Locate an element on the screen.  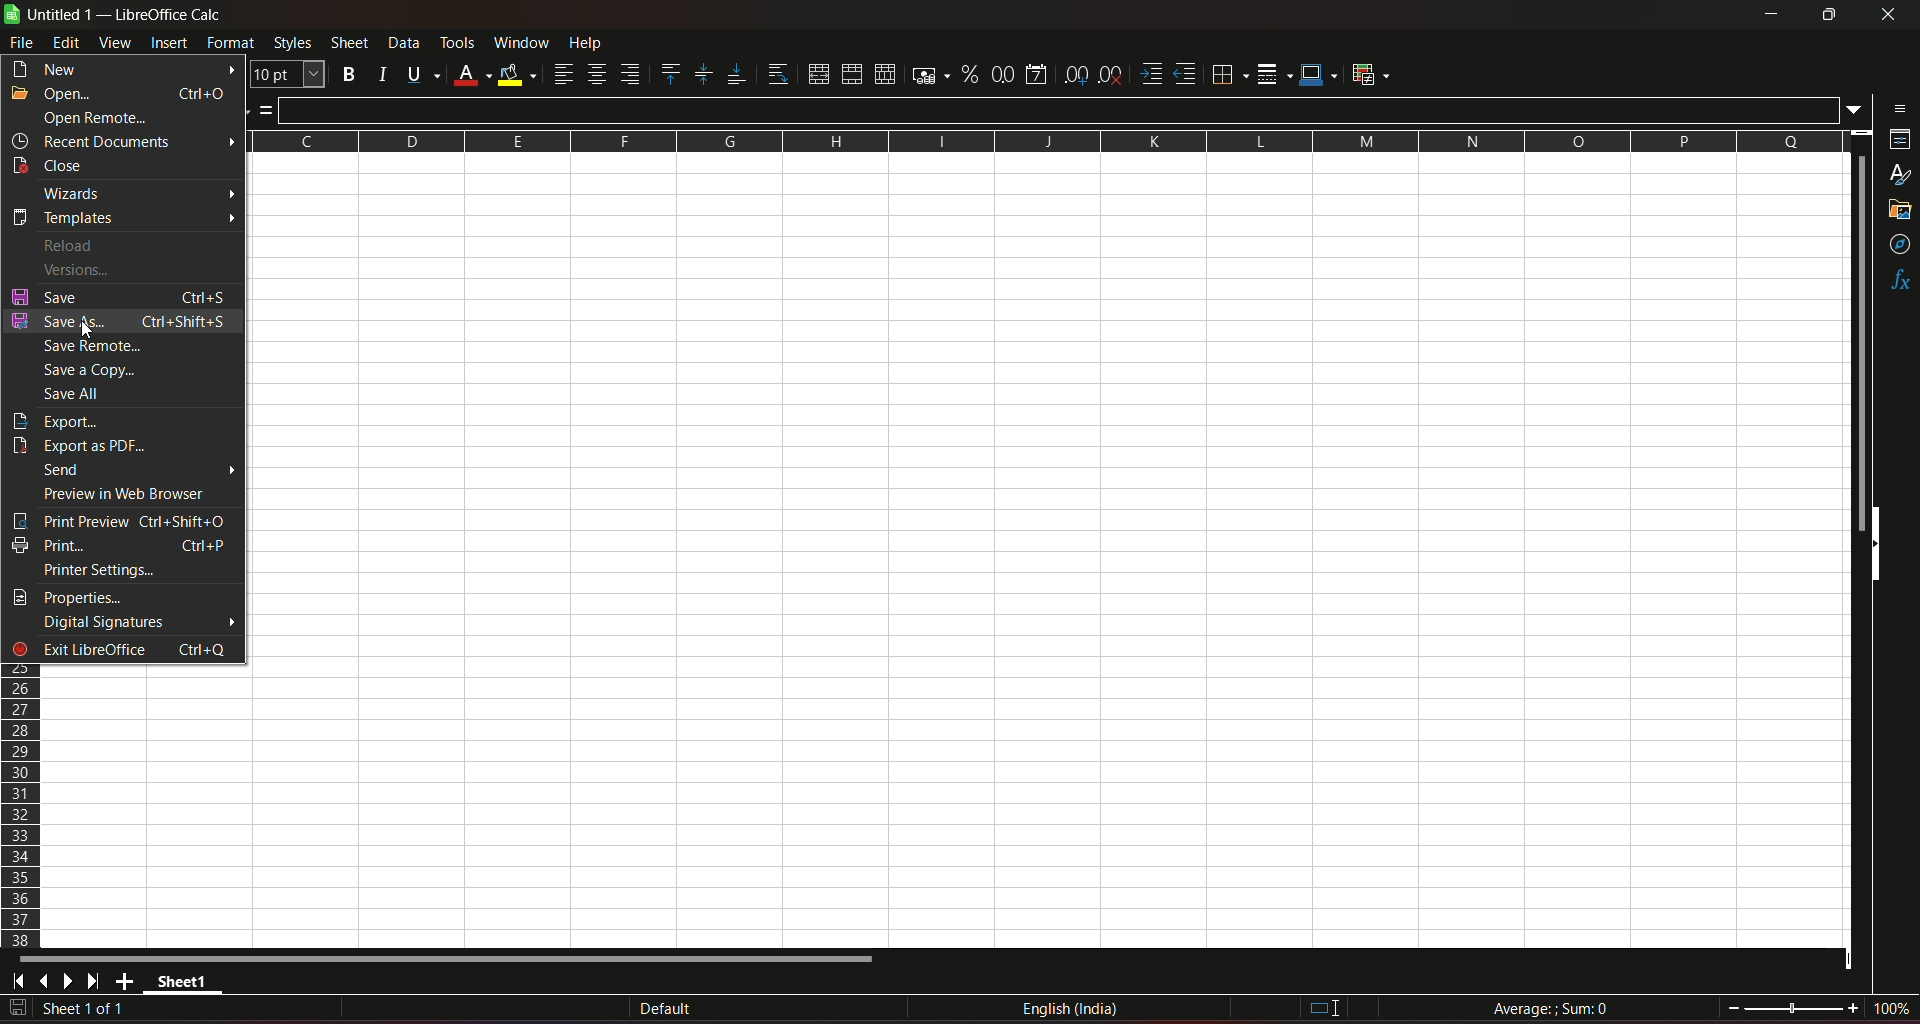
underline is located at coordinates (419, 73).